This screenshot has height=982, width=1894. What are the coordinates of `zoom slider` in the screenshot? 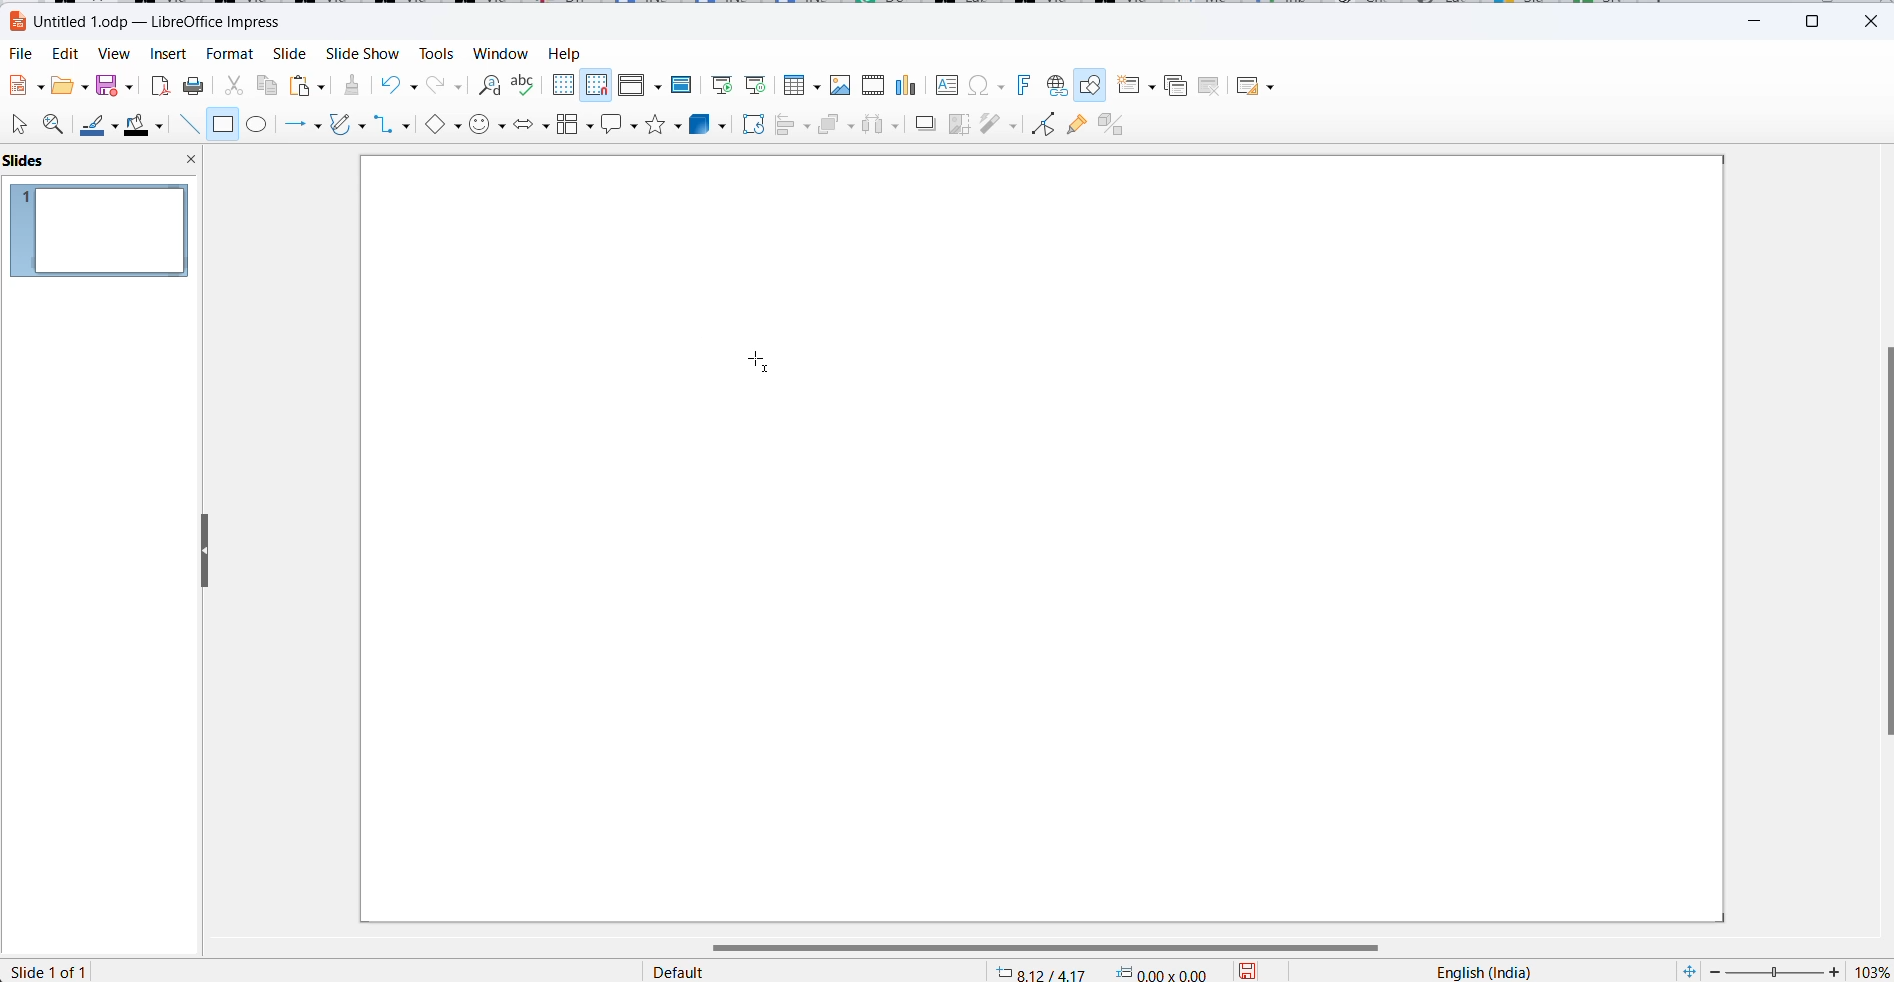 It's located at (1774, 971).